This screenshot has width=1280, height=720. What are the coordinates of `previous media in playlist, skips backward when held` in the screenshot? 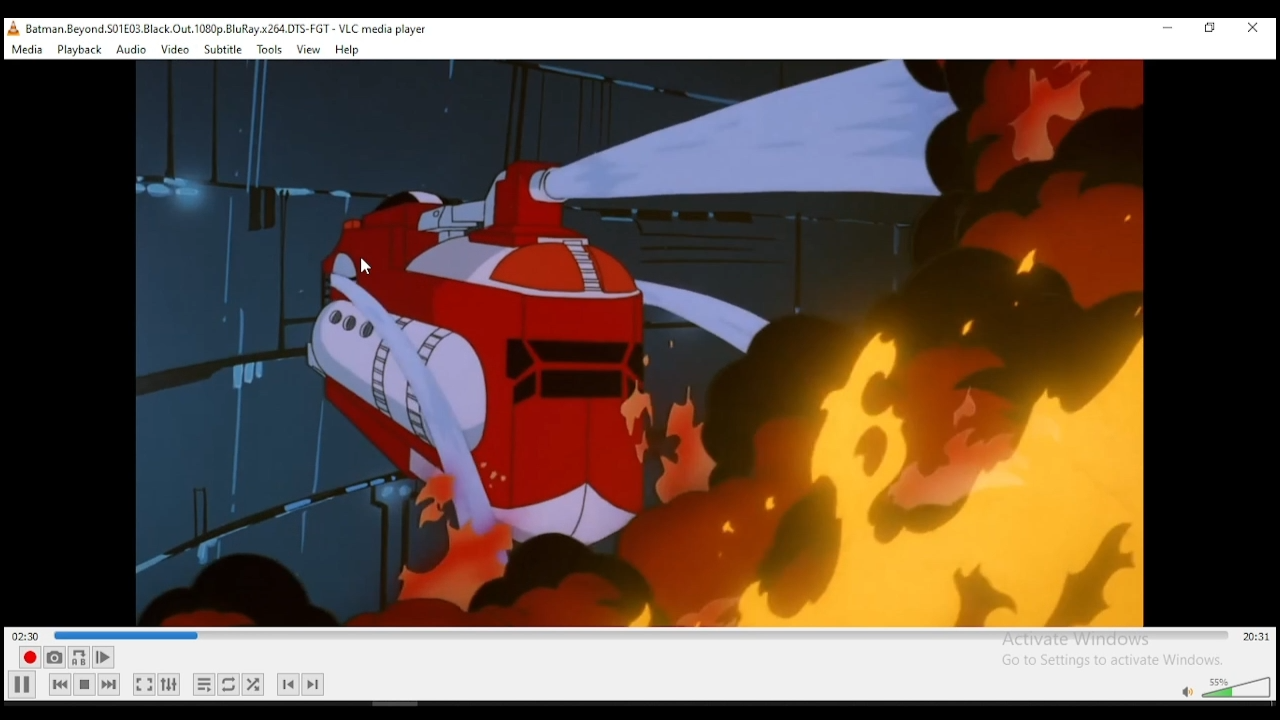 It's located at (60, 685).